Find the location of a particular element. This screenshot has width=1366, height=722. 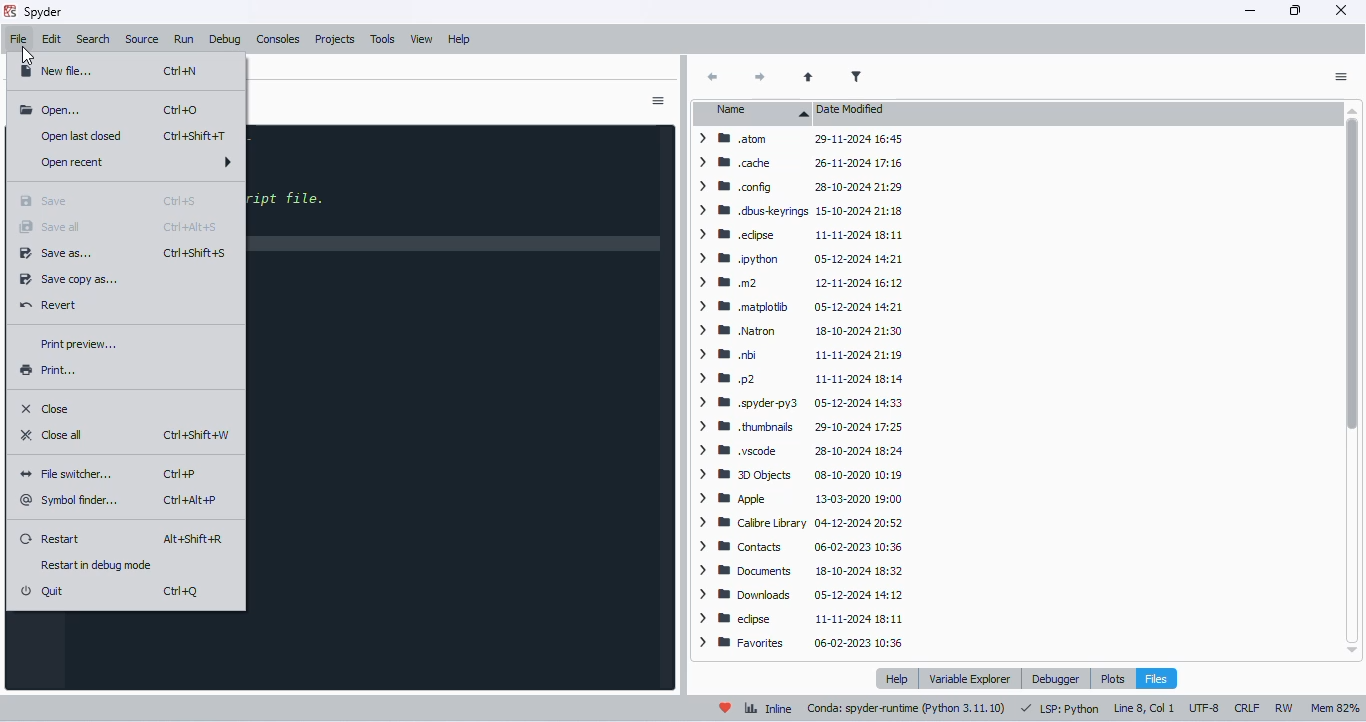

view is located at coordinates (422, 39).